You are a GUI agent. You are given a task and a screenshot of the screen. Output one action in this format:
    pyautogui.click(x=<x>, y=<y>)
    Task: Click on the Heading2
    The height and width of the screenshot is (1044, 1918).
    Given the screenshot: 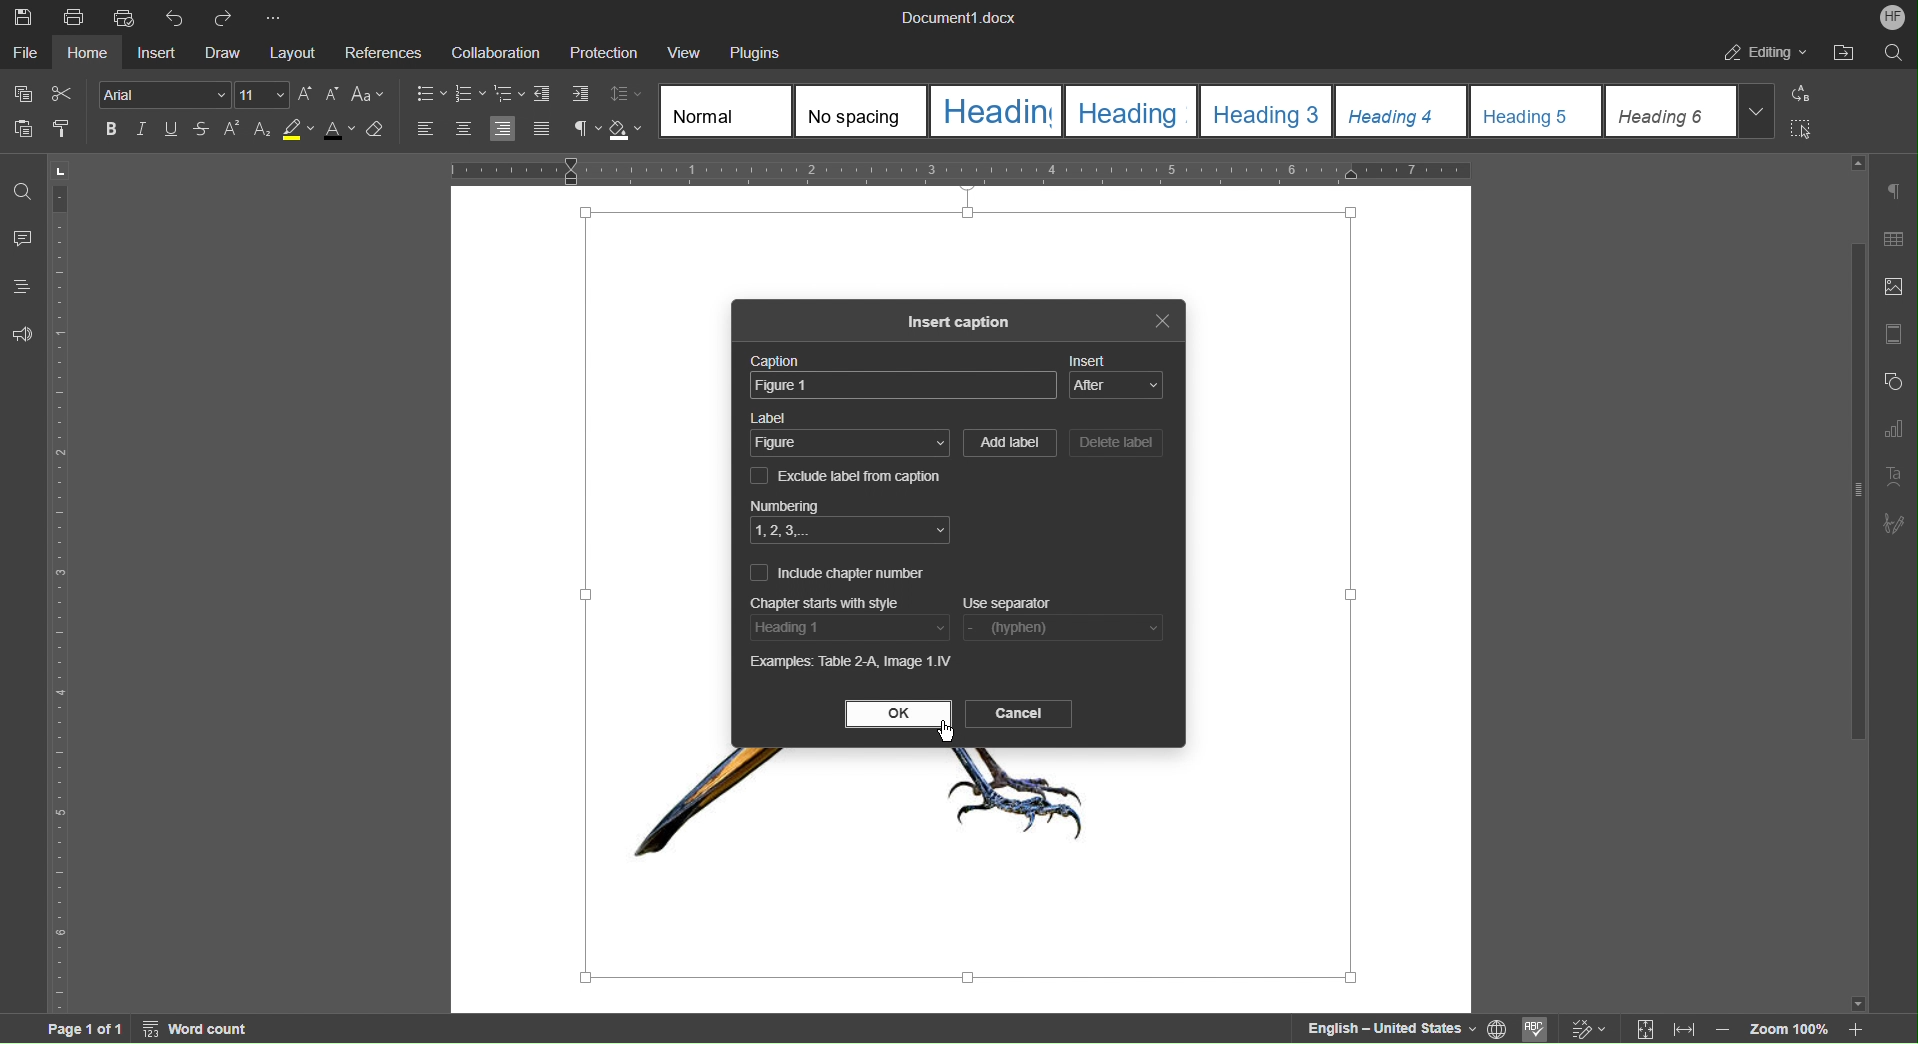 What is the action you would take?
    pyautogui.click(x=1130, y=109)
    